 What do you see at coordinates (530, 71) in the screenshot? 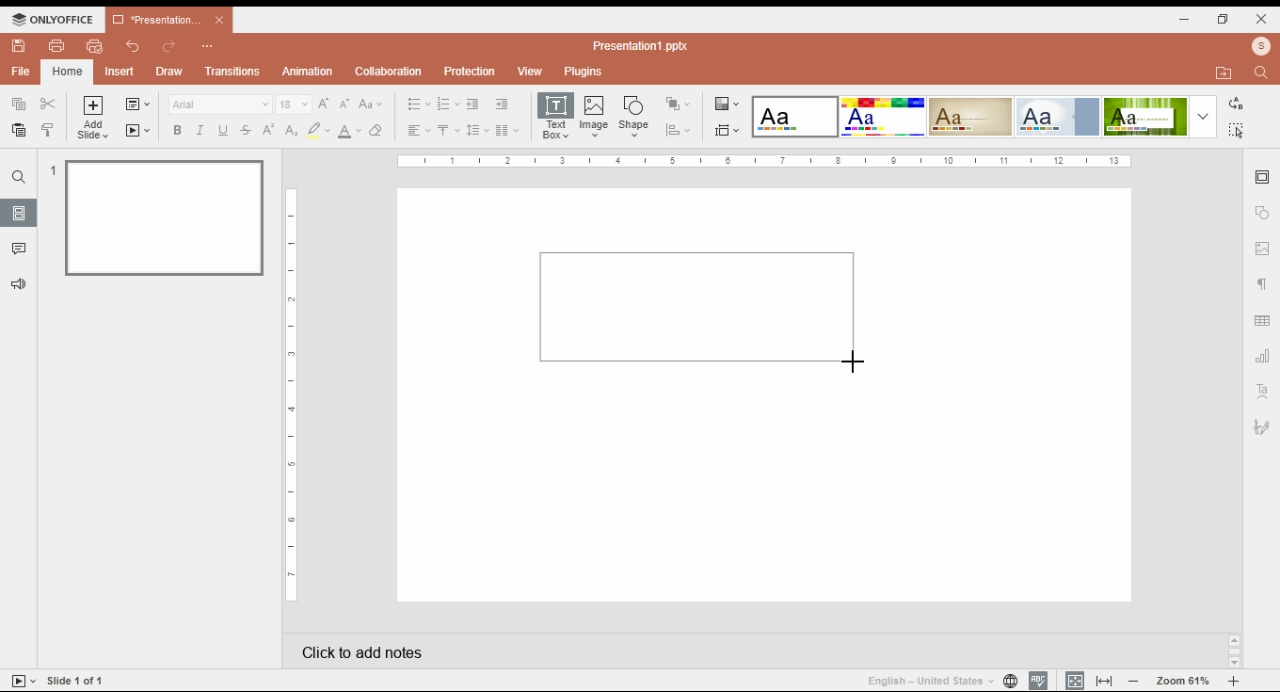
I see `view` at bounding box center [530, 71].